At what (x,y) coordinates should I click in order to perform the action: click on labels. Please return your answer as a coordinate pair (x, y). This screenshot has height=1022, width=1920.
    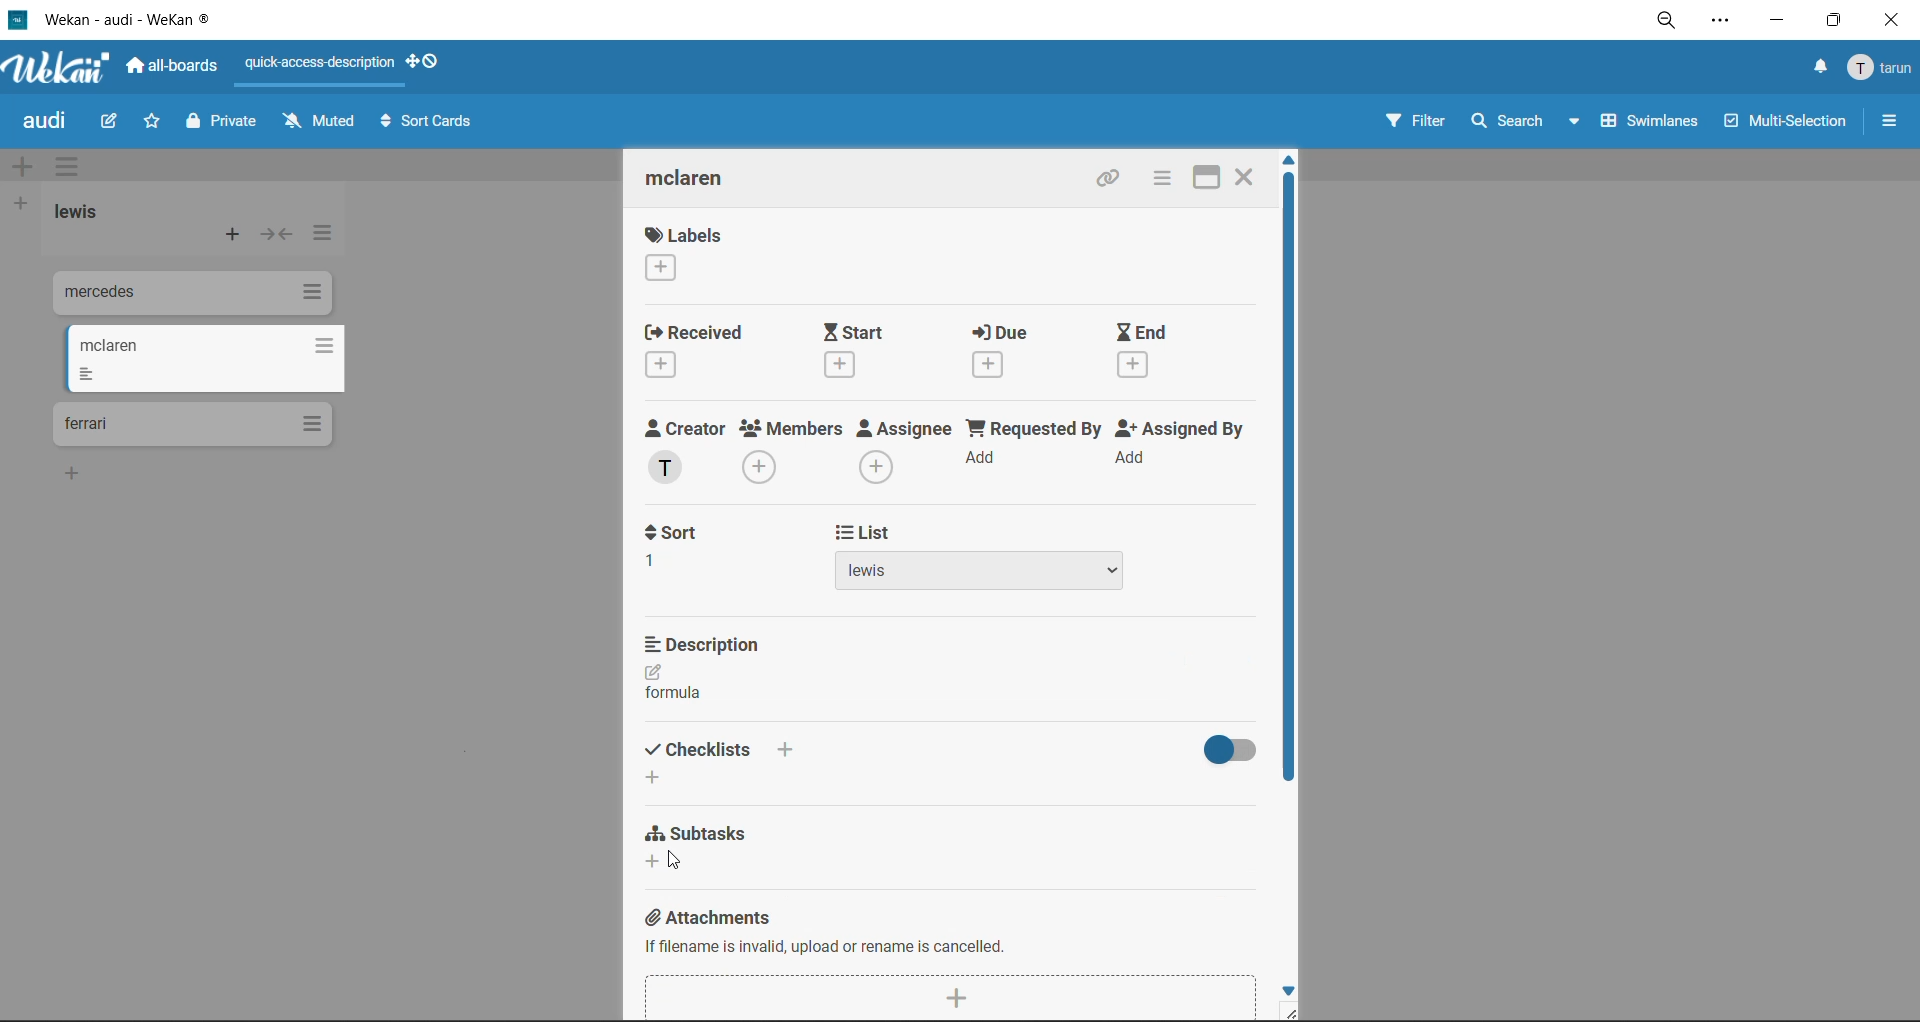
    Looking at the image, I should click on (685, 253).